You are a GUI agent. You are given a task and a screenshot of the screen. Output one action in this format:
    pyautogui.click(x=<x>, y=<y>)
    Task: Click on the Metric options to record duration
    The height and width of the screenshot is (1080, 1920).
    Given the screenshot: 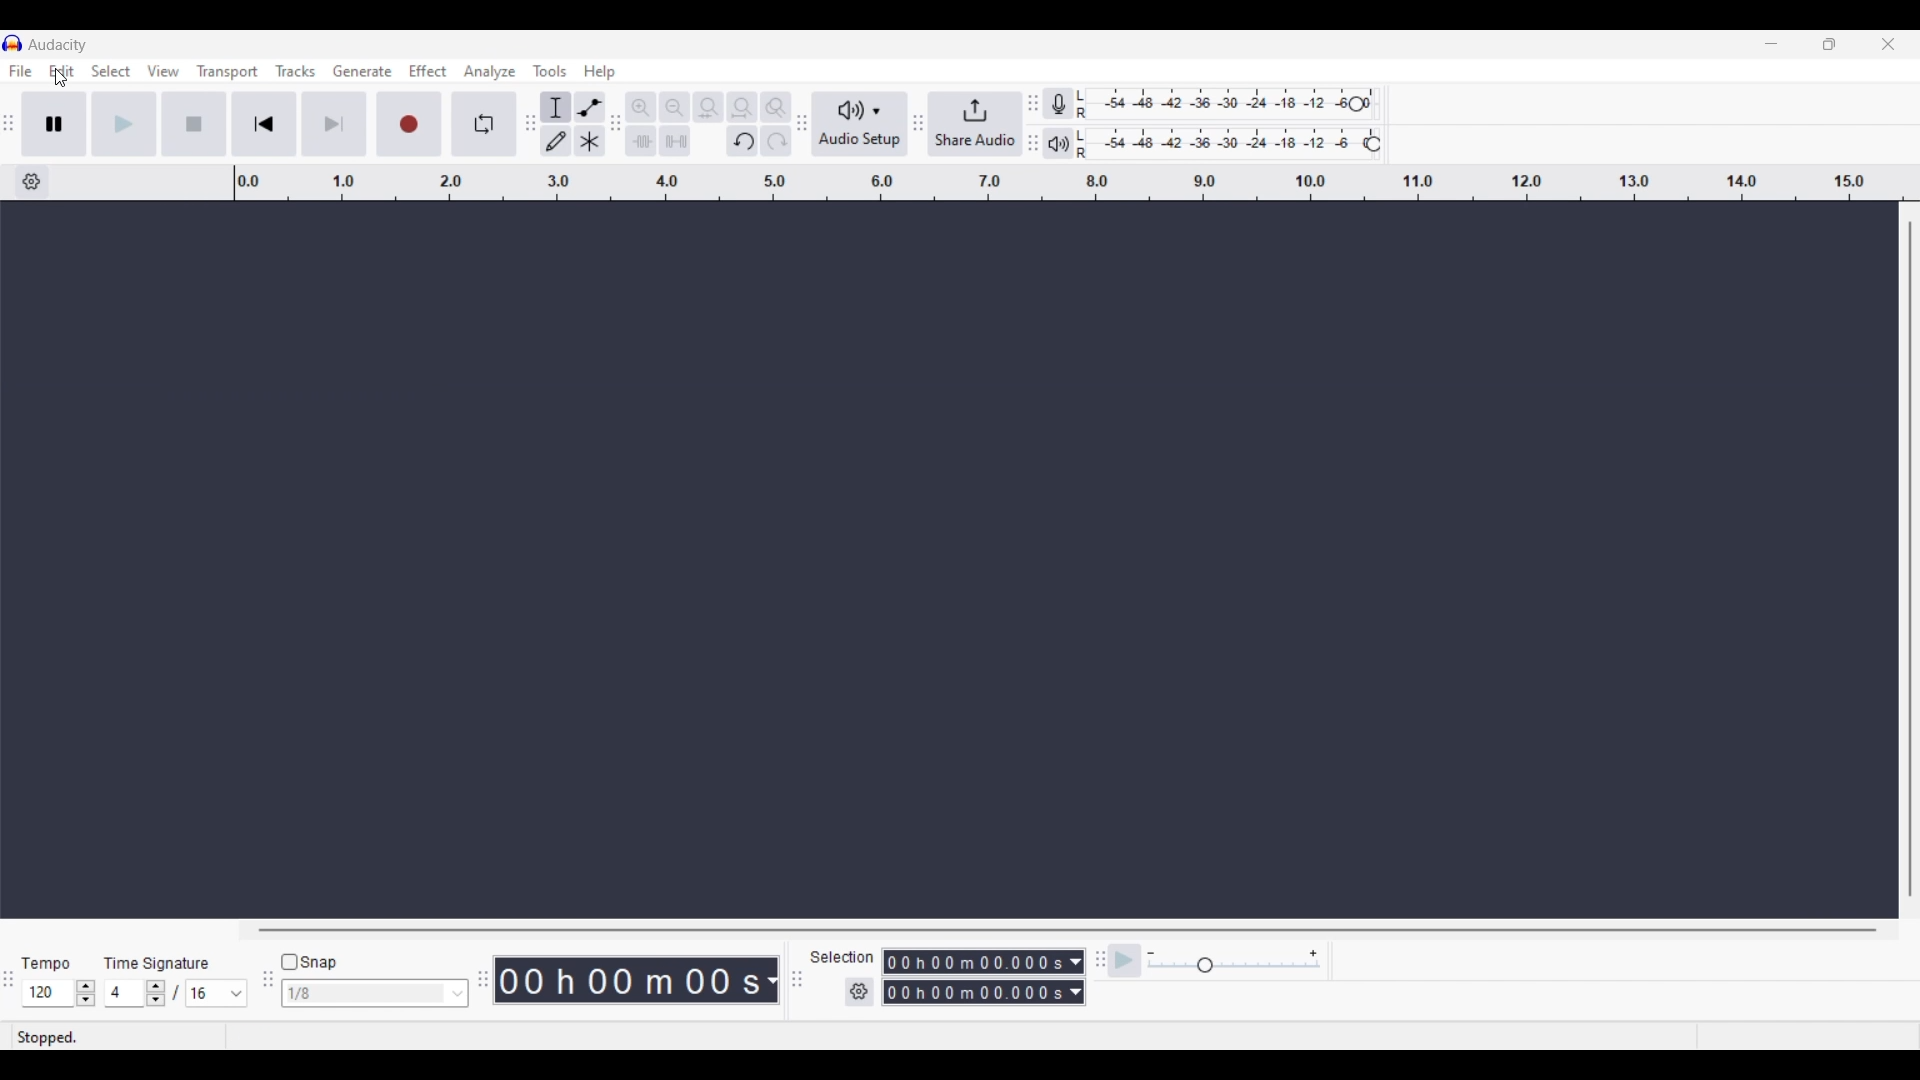 What is the action you would take?
    pyautogui.click(x=1074, y=978)
    